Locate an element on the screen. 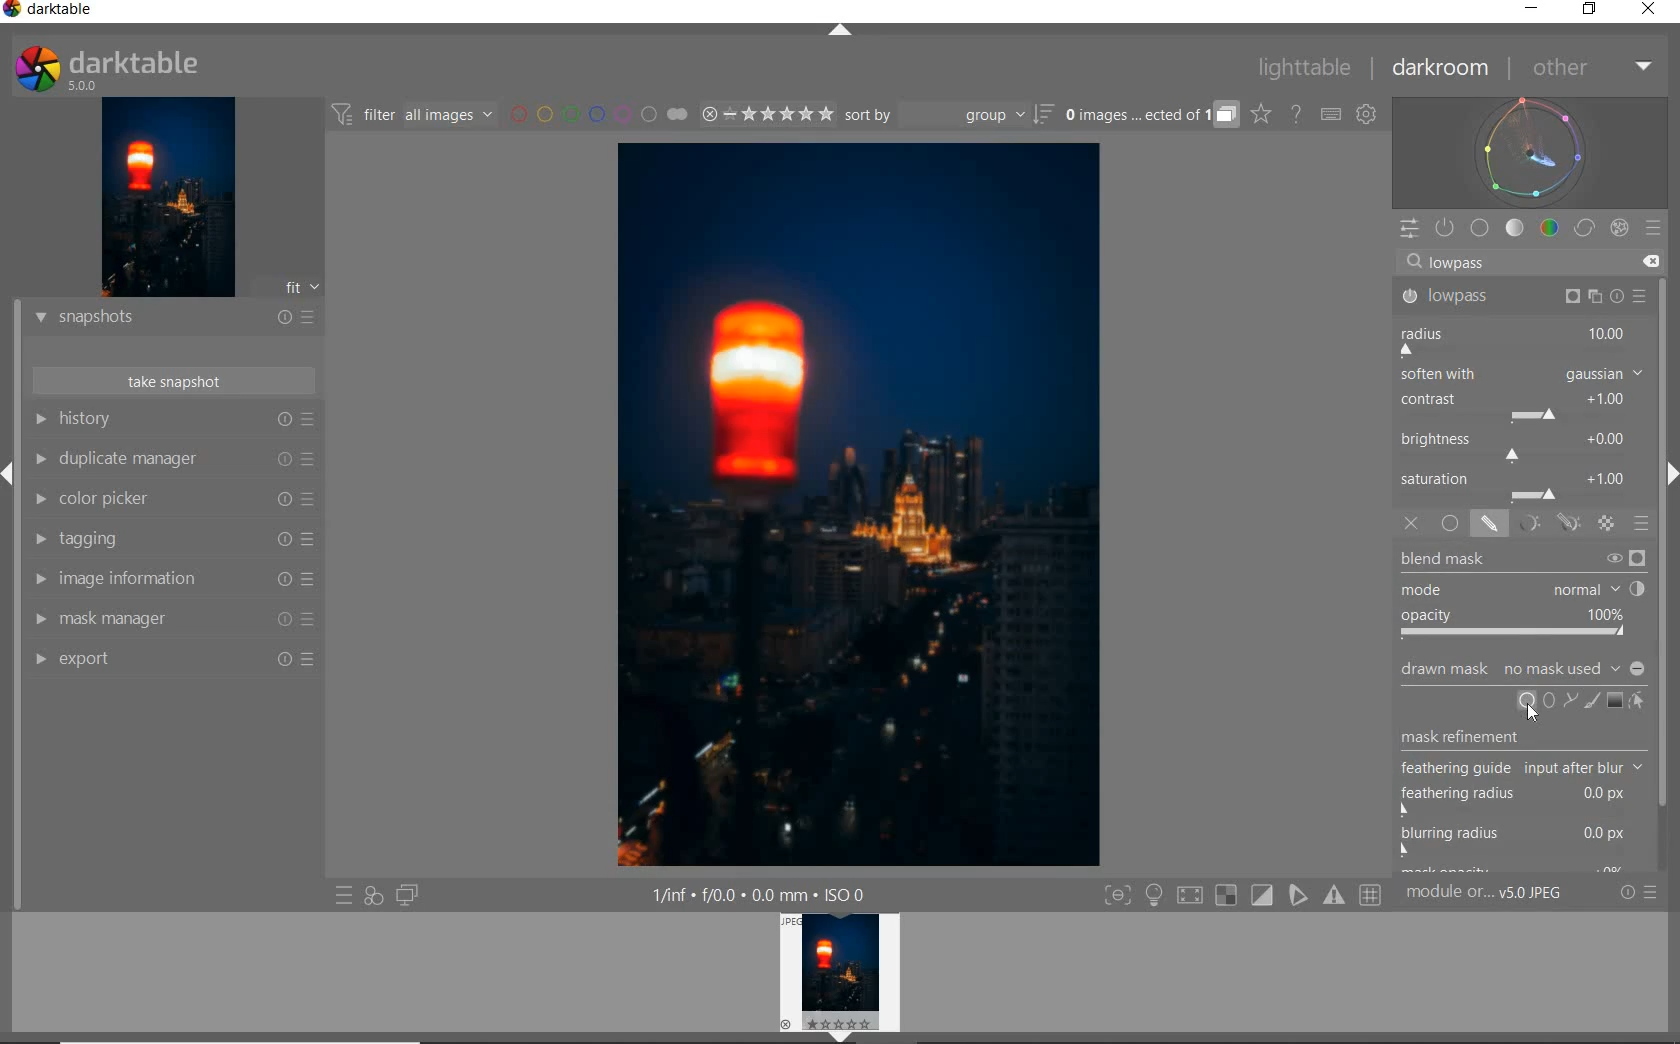  EFFECT is located at coordinates (1619, 227).